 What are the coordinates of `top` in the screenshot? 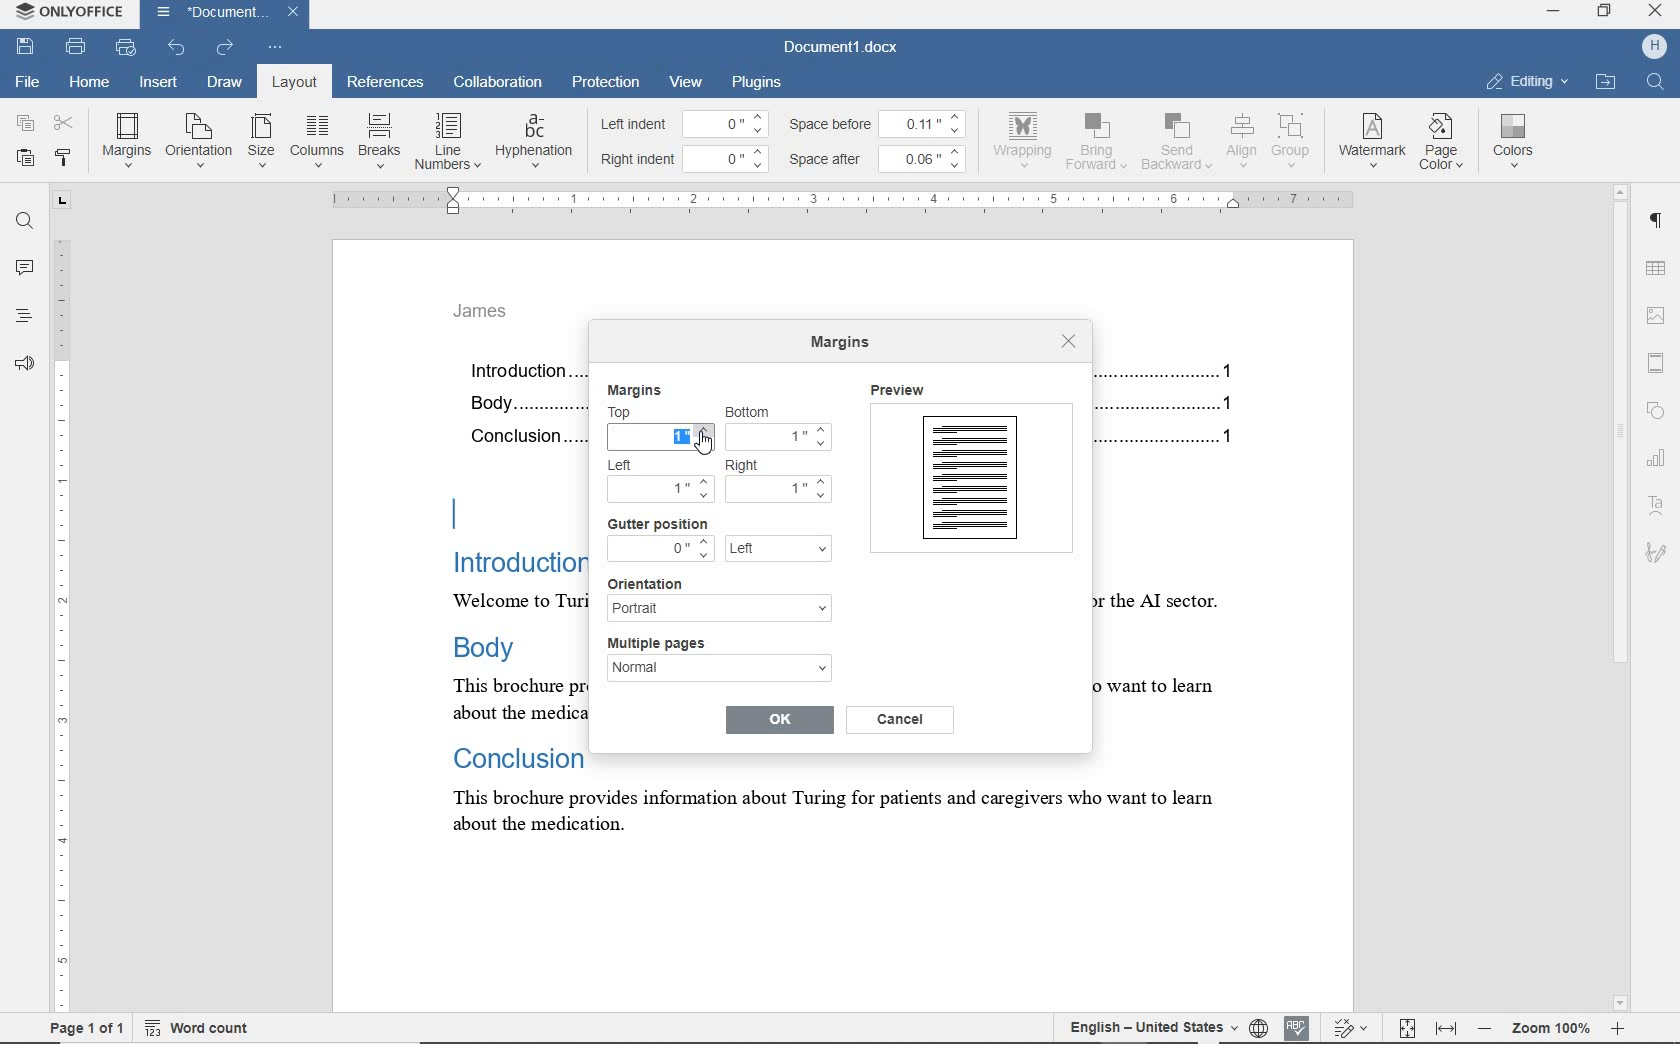 It's located at (631, 412).